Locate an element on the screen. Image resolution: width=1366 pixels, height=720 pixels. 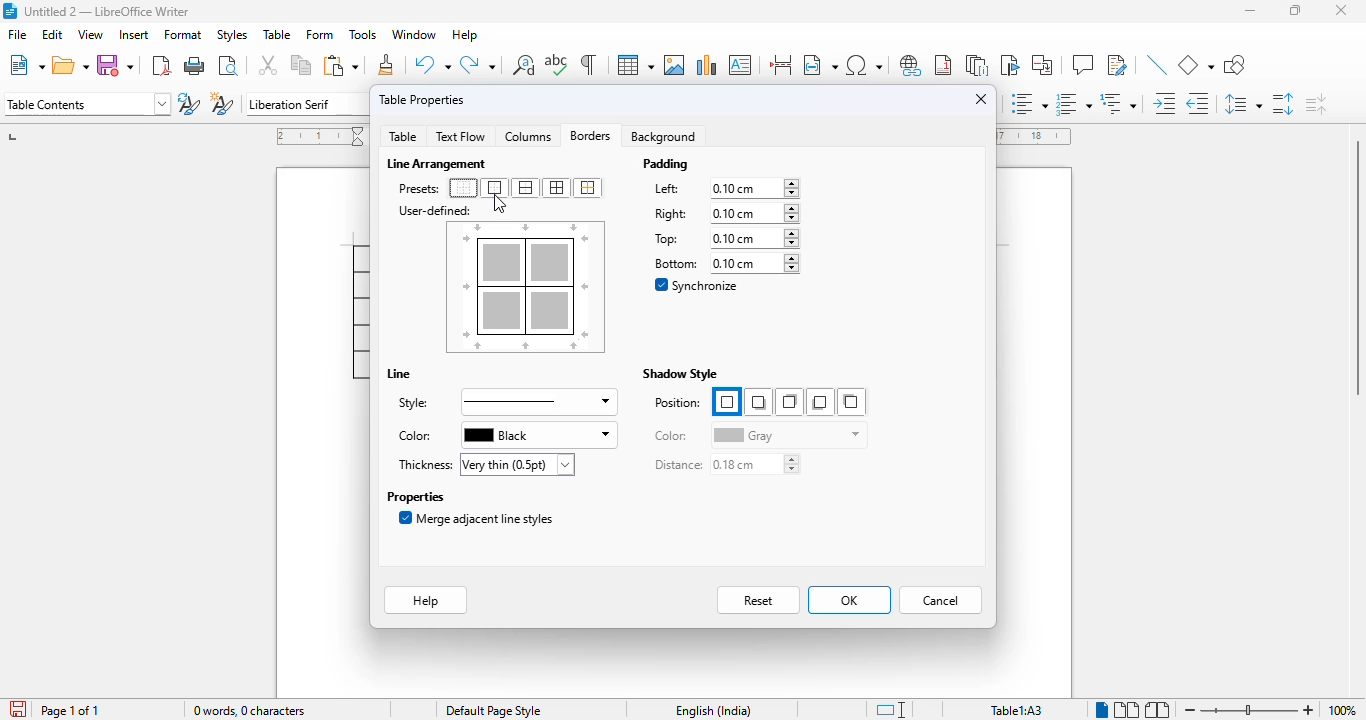
cursor is located at coordinates (499, 204).